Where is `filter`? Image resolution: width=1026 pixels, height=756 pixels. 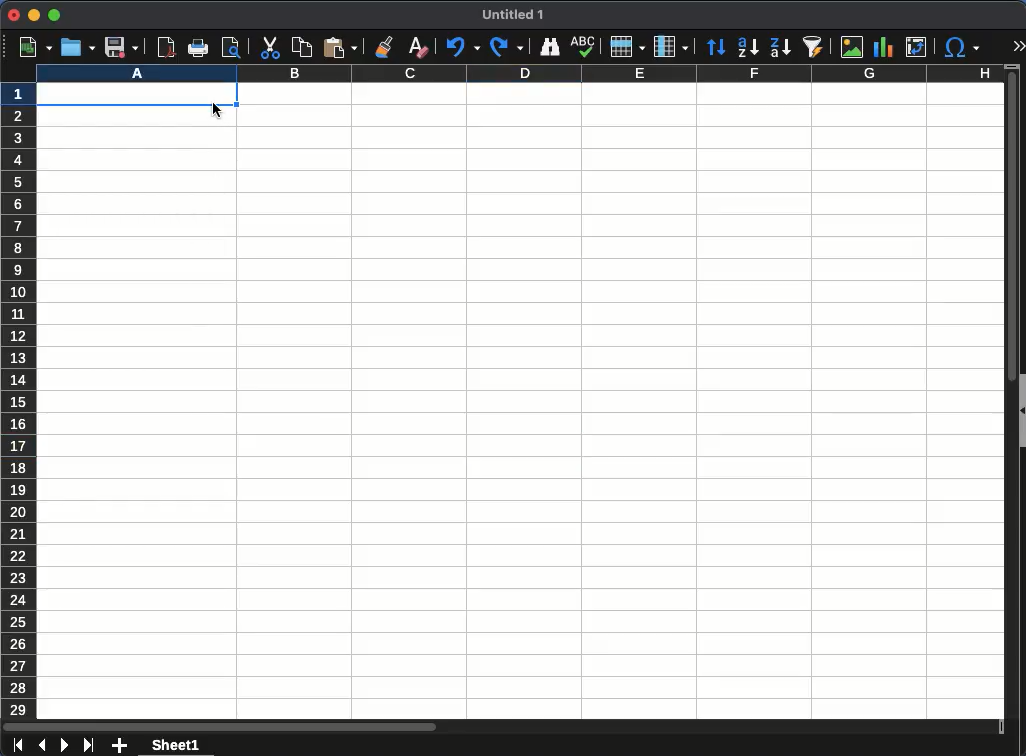 filter is located at coordinates (816, 47).